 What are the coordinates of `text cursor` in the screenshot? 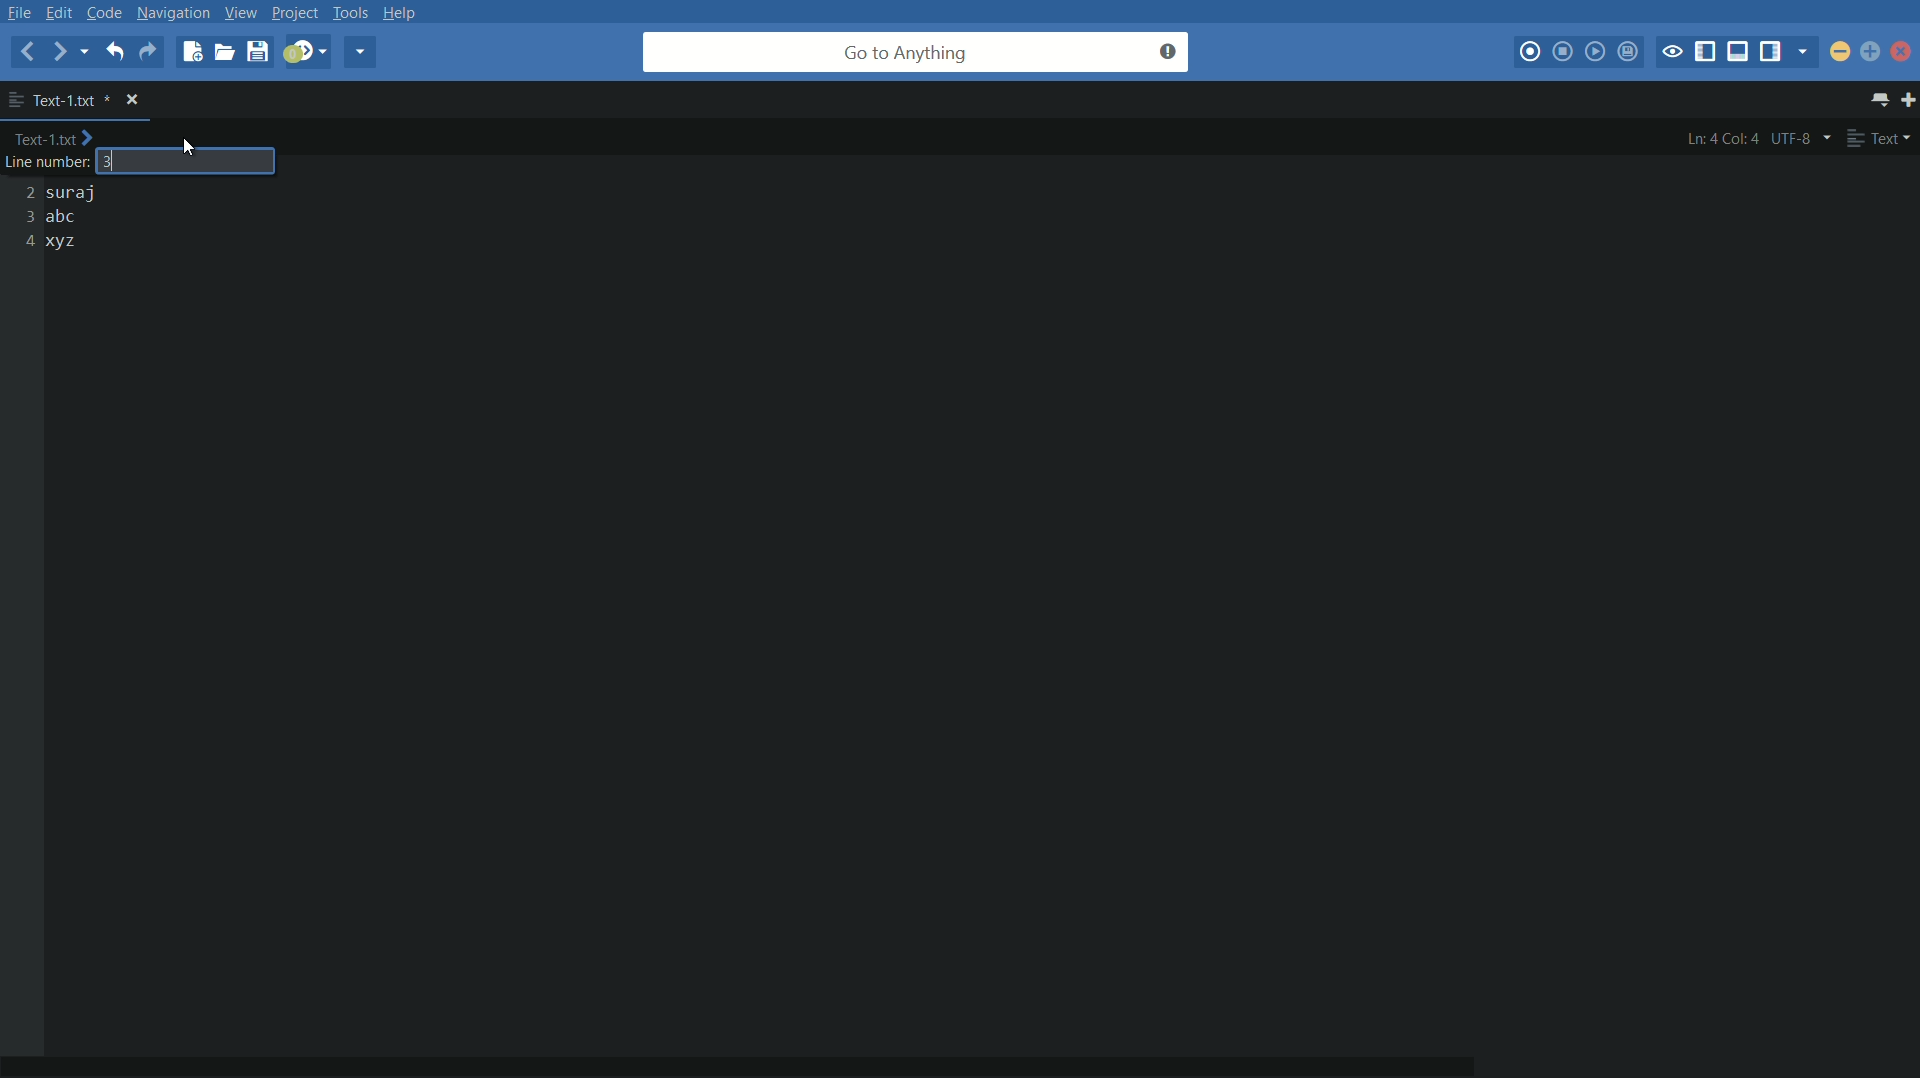 It's located at (122, 156).